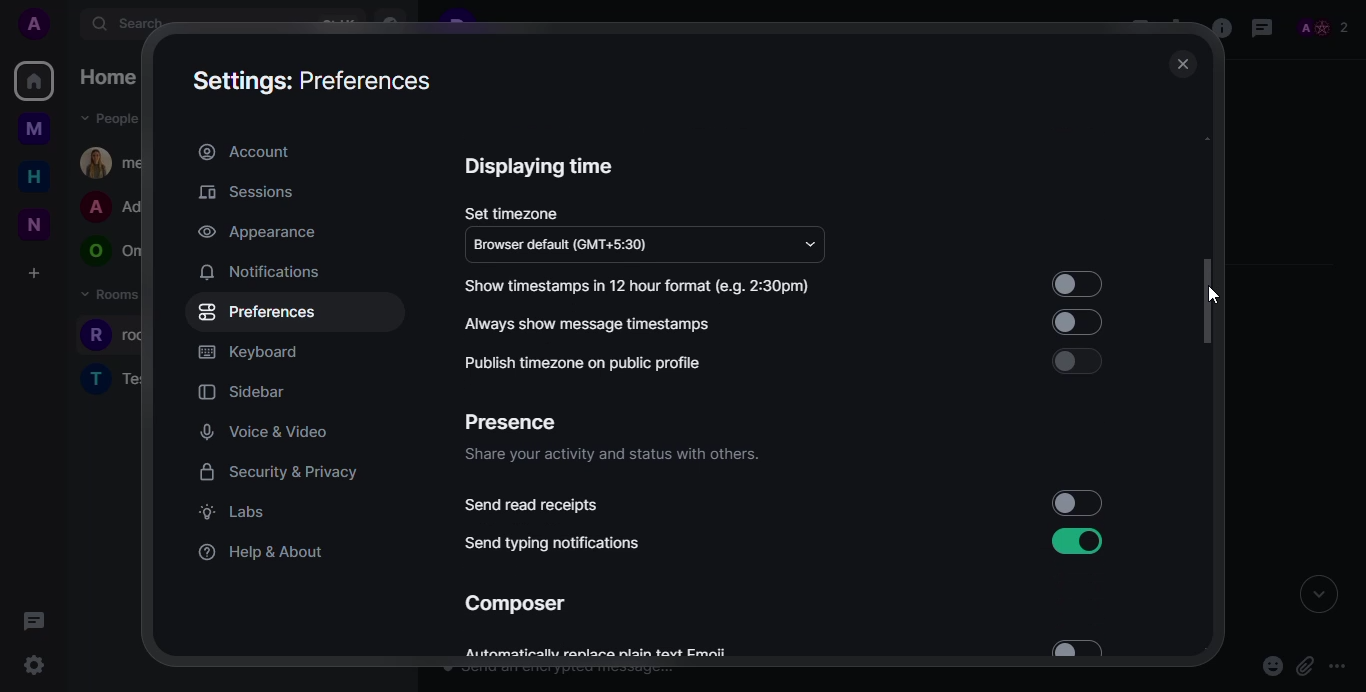  I want to click on more, so click(1339, 662).